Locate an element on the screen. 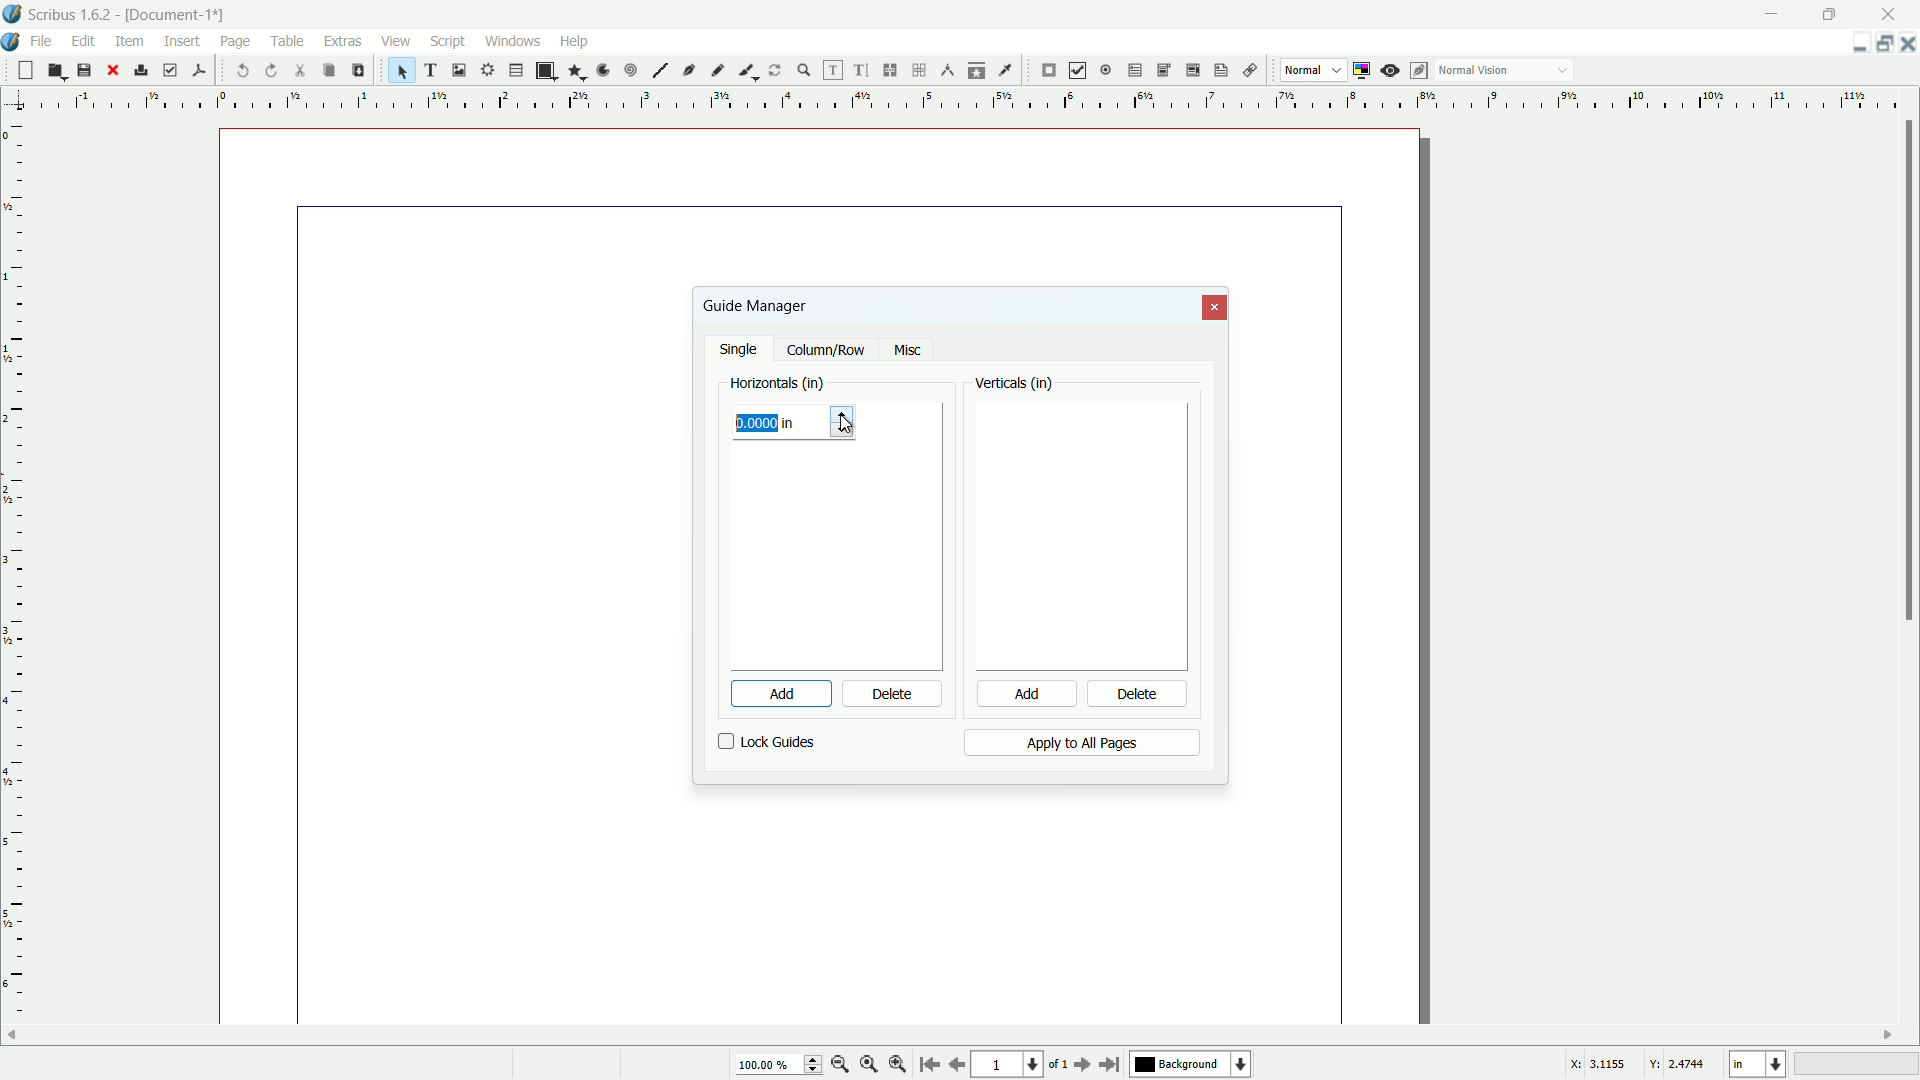  pdf text field is located at coordinates (1131, 71).